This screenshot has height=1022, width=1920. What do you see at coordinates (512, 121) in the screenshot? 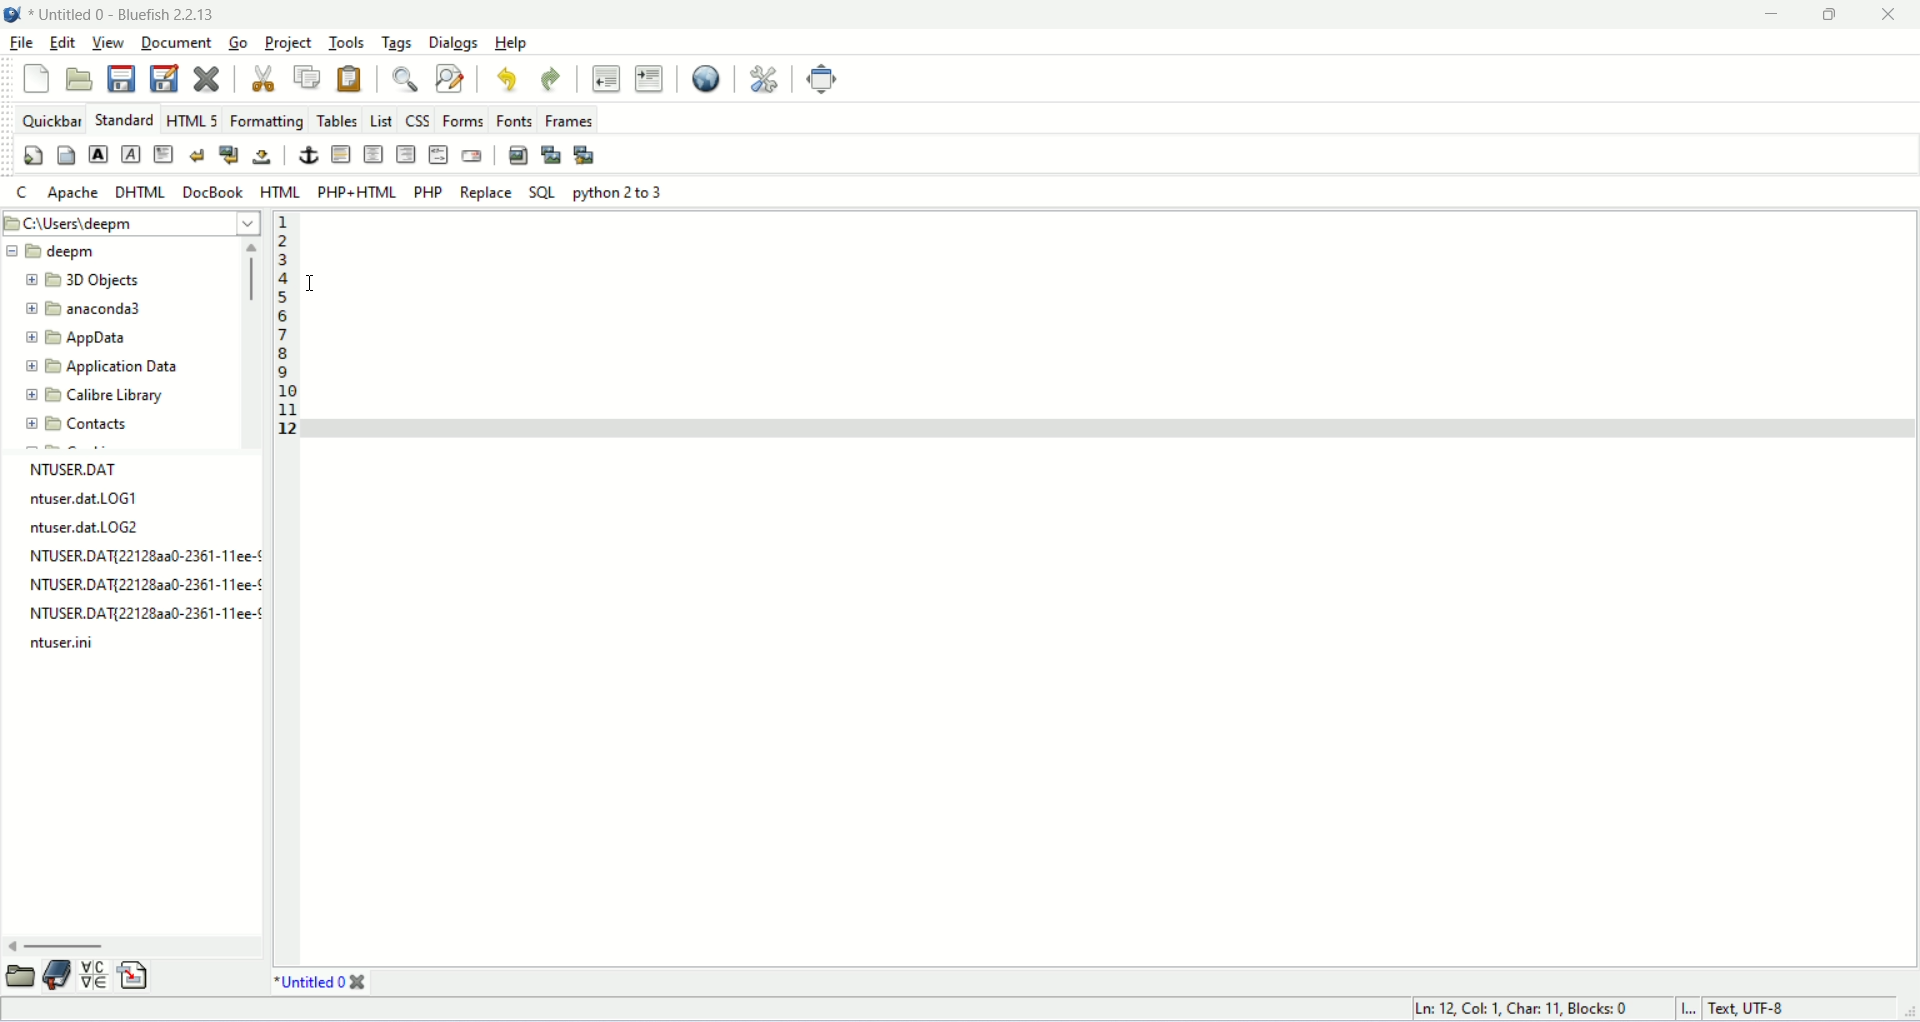
I see `fonts` at bounding box center [512, 121].